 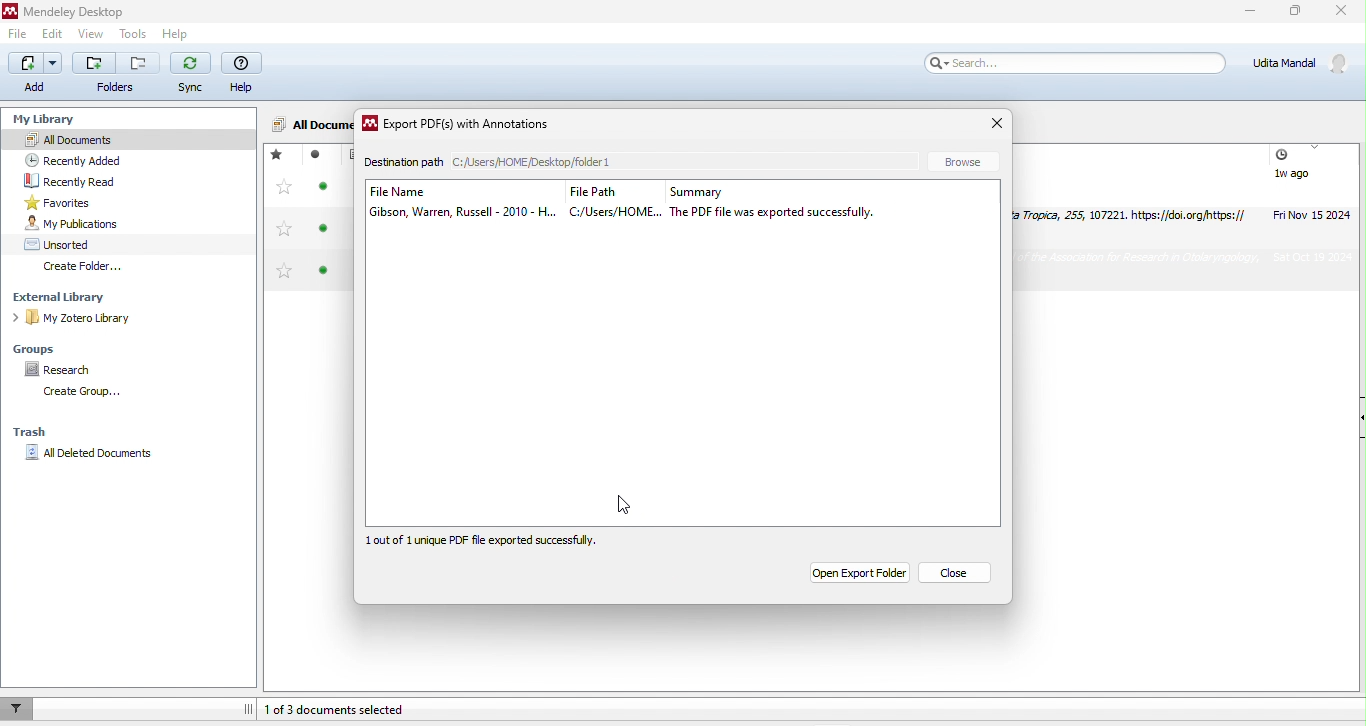 What do you see at coordinates (130, 140) in the screenshot?
I see `all documents` at bounding box center [130, 140].